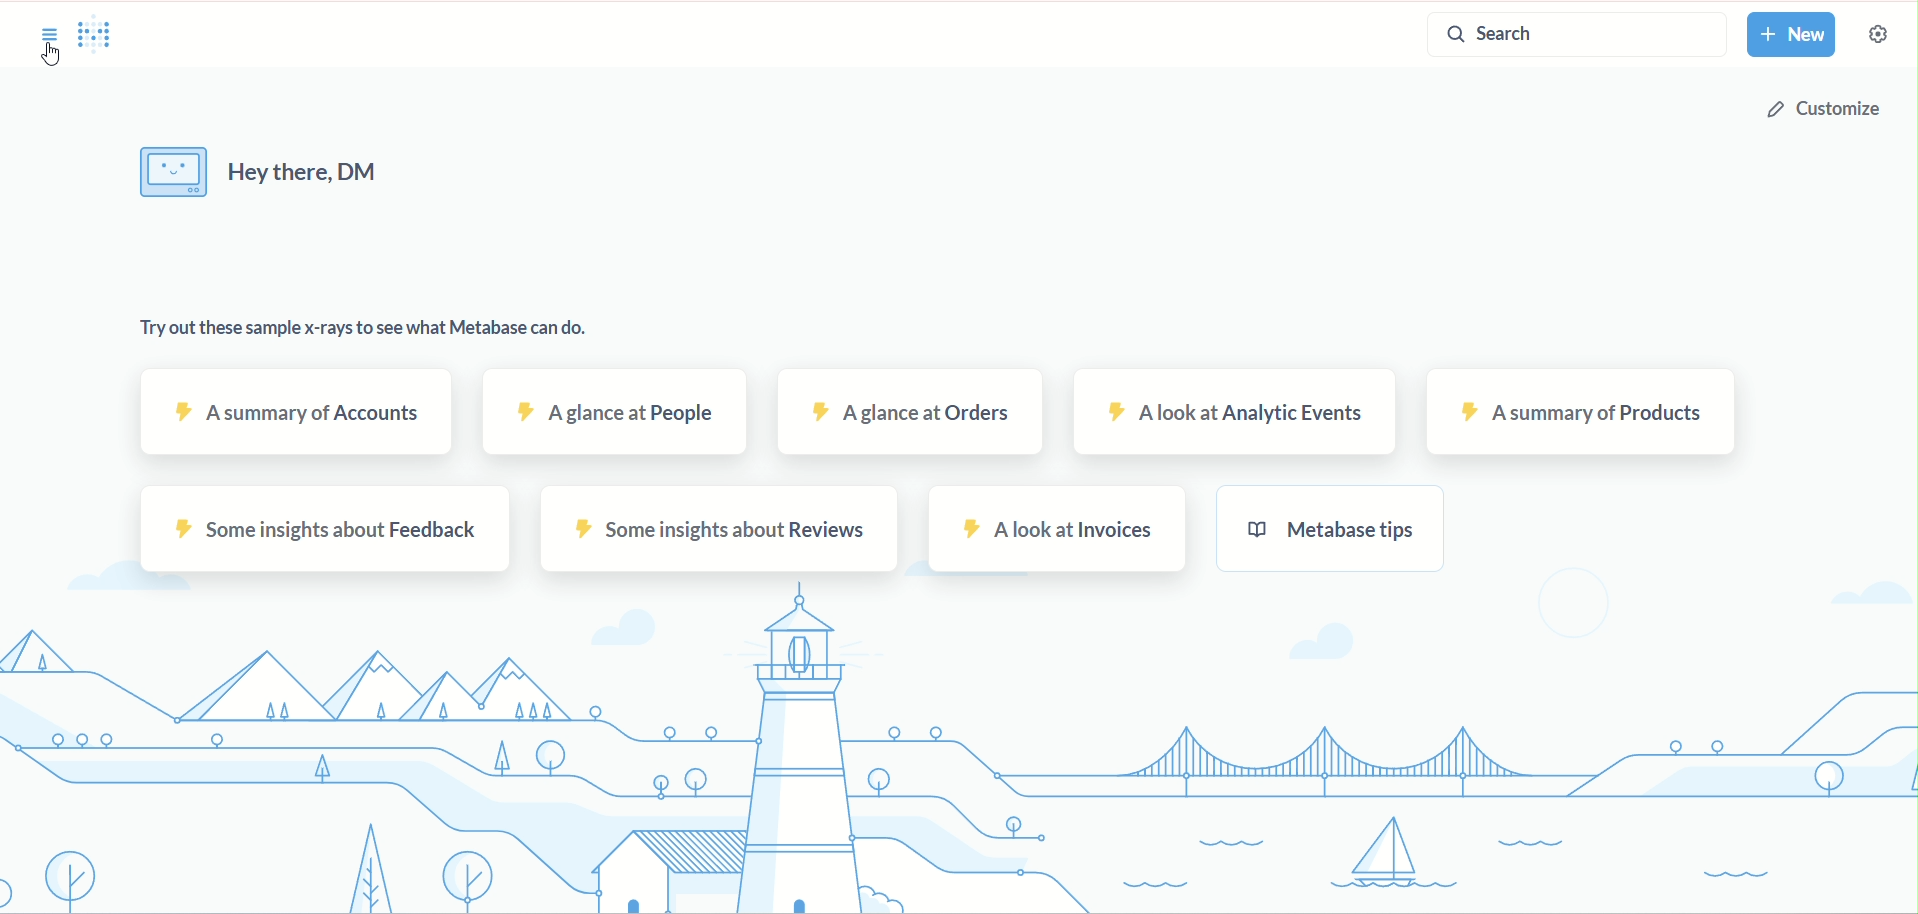  What do you see at coordinates (321, 531) in the screenshot?
I see `some insights about feedback` at bounding box center [321, 531].